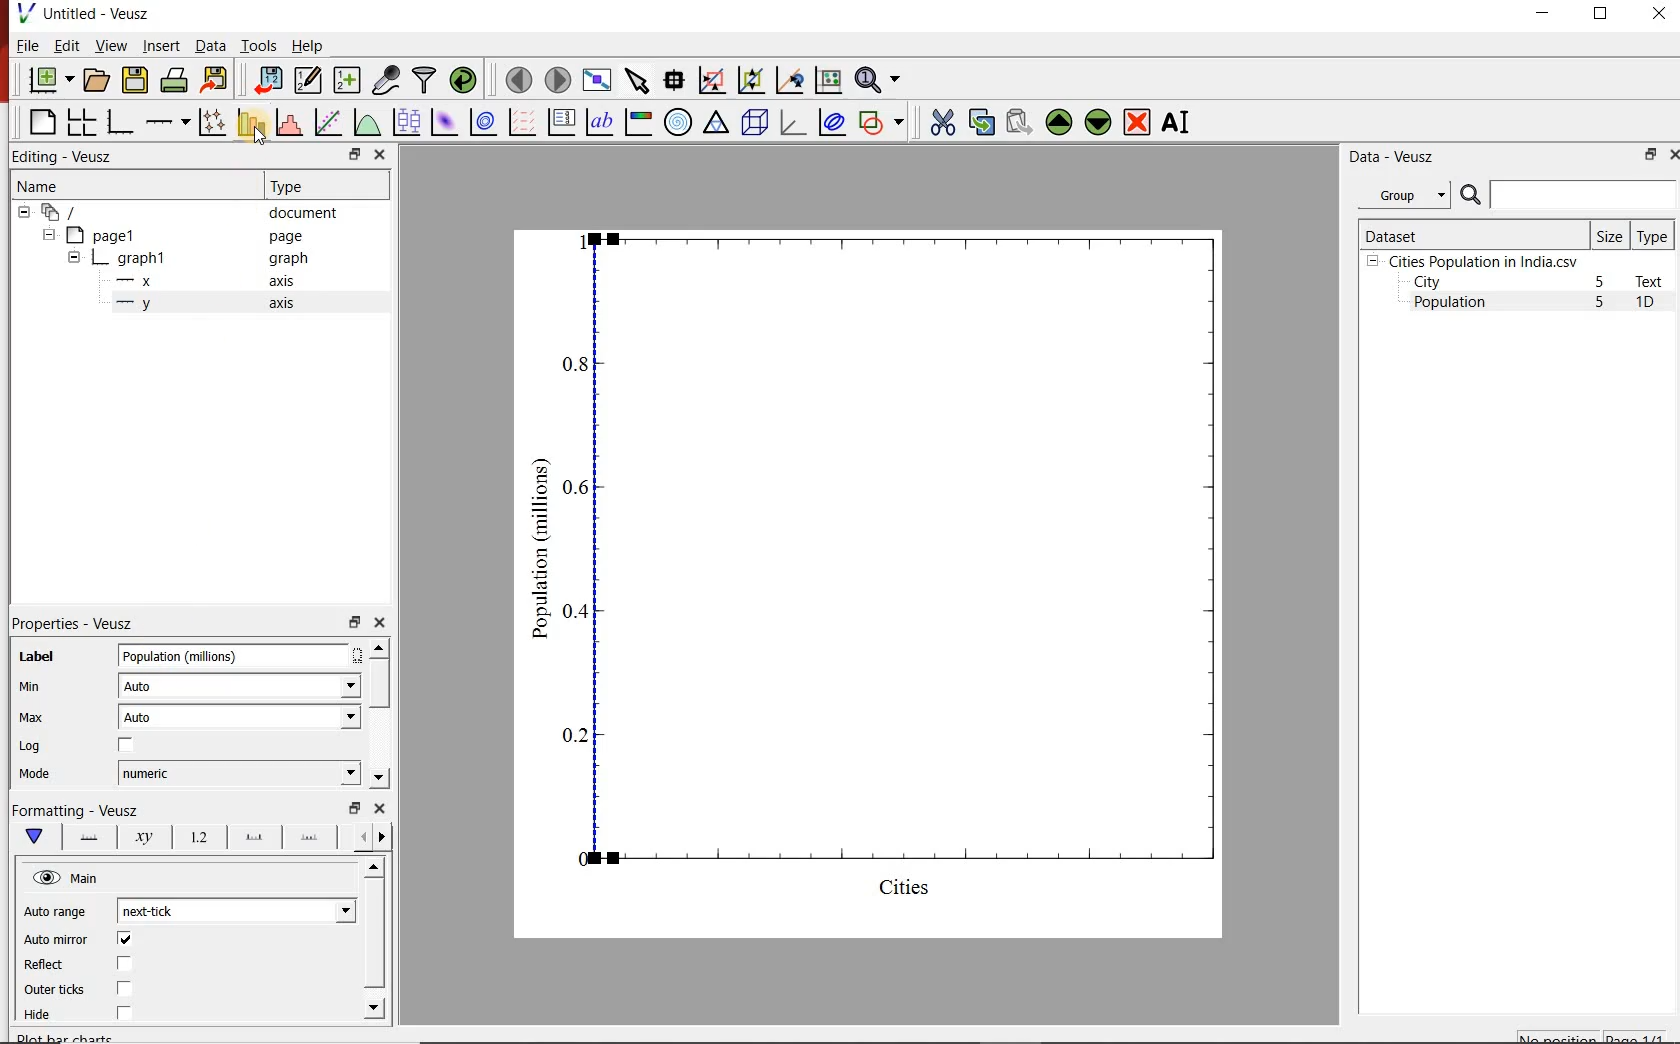  What do you see at coordinates (481, 121) in the screenshot?
I see `plot a 2d dataset as contours` at bounding box center [481, 121].